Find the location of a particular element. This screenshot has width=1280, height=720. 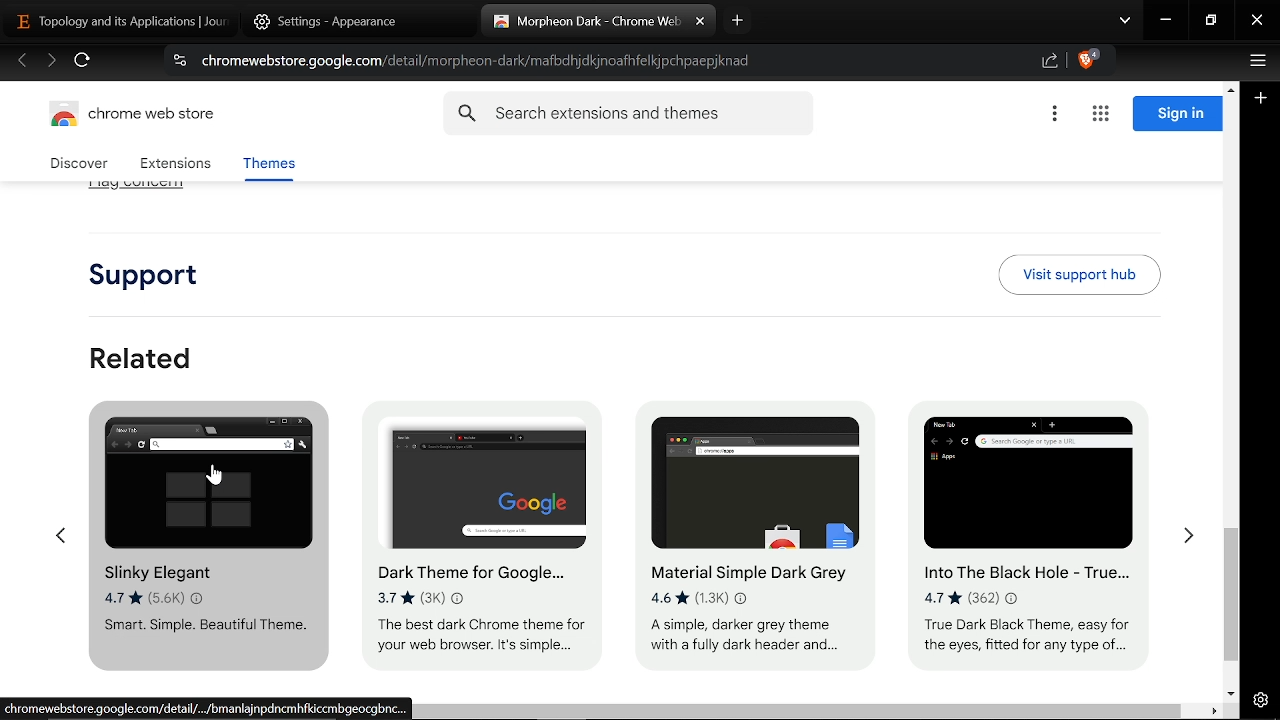

Support is located at coordinates (154, 268).